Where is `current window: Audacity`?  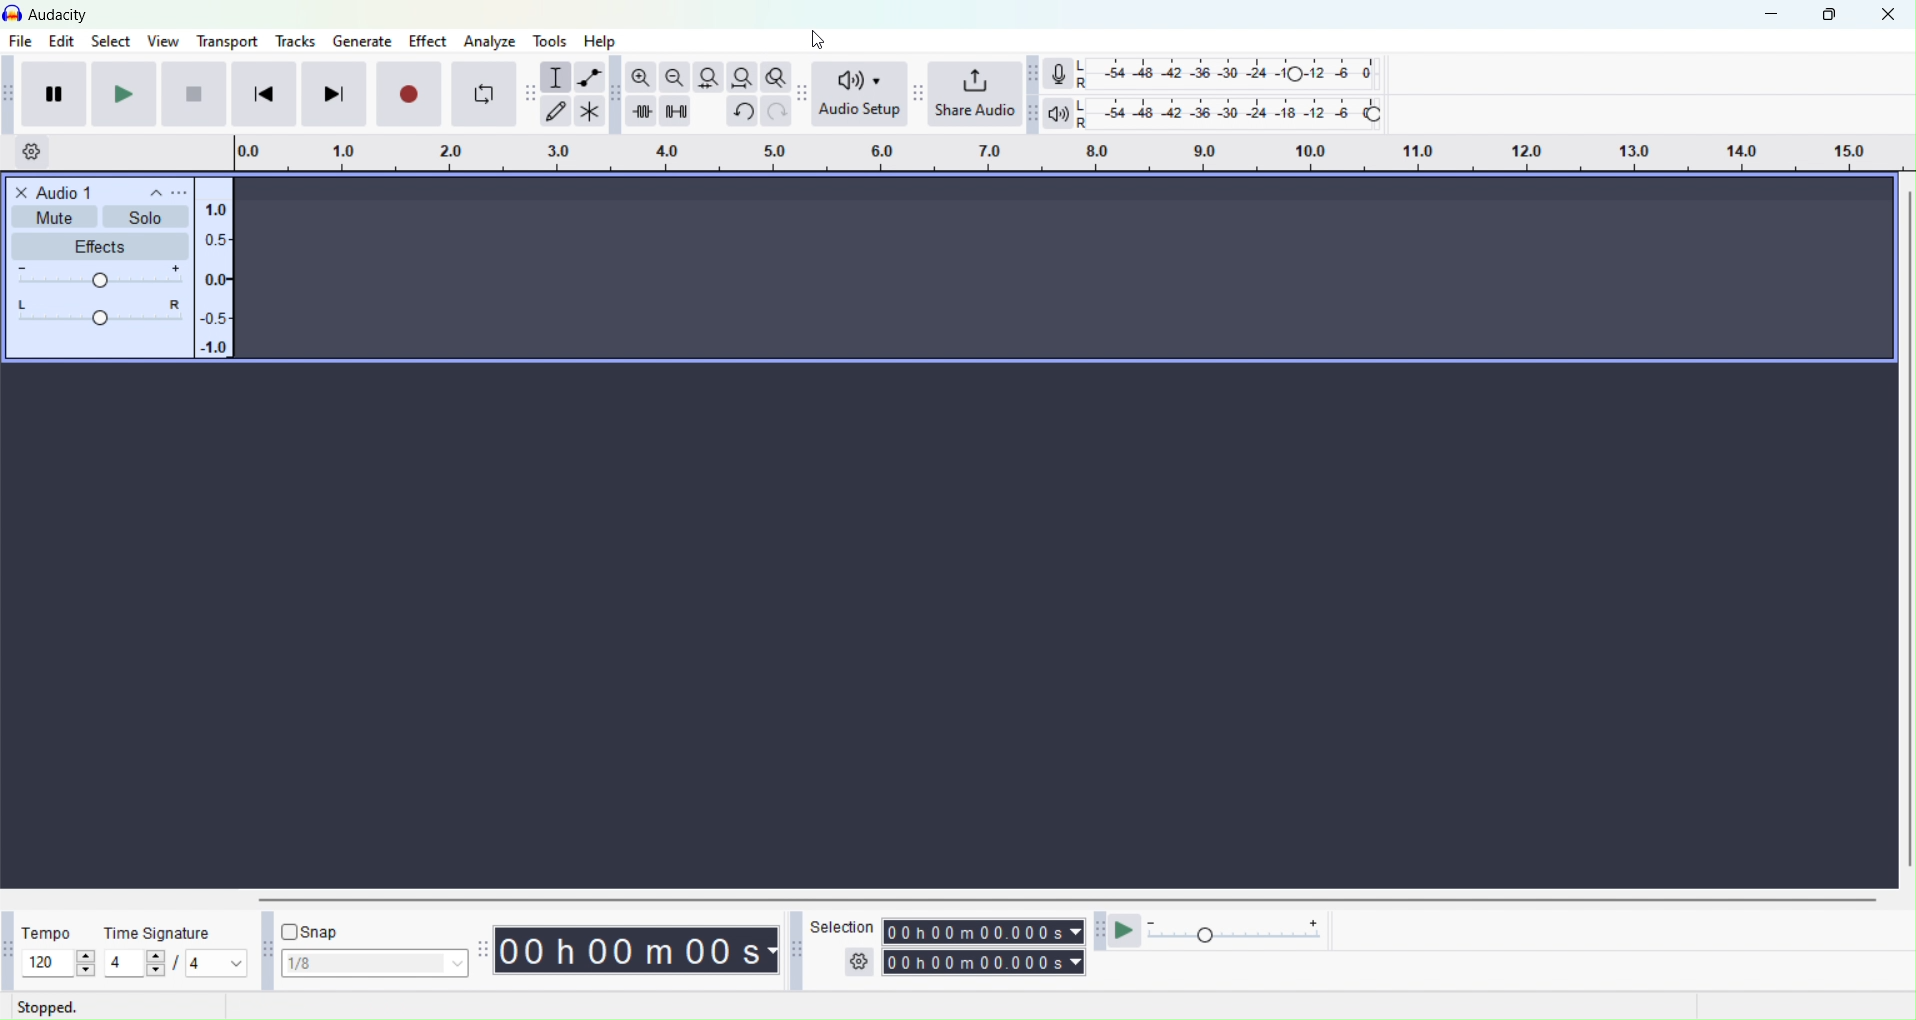 current window: Audacity is located at coordinates (61, 14).